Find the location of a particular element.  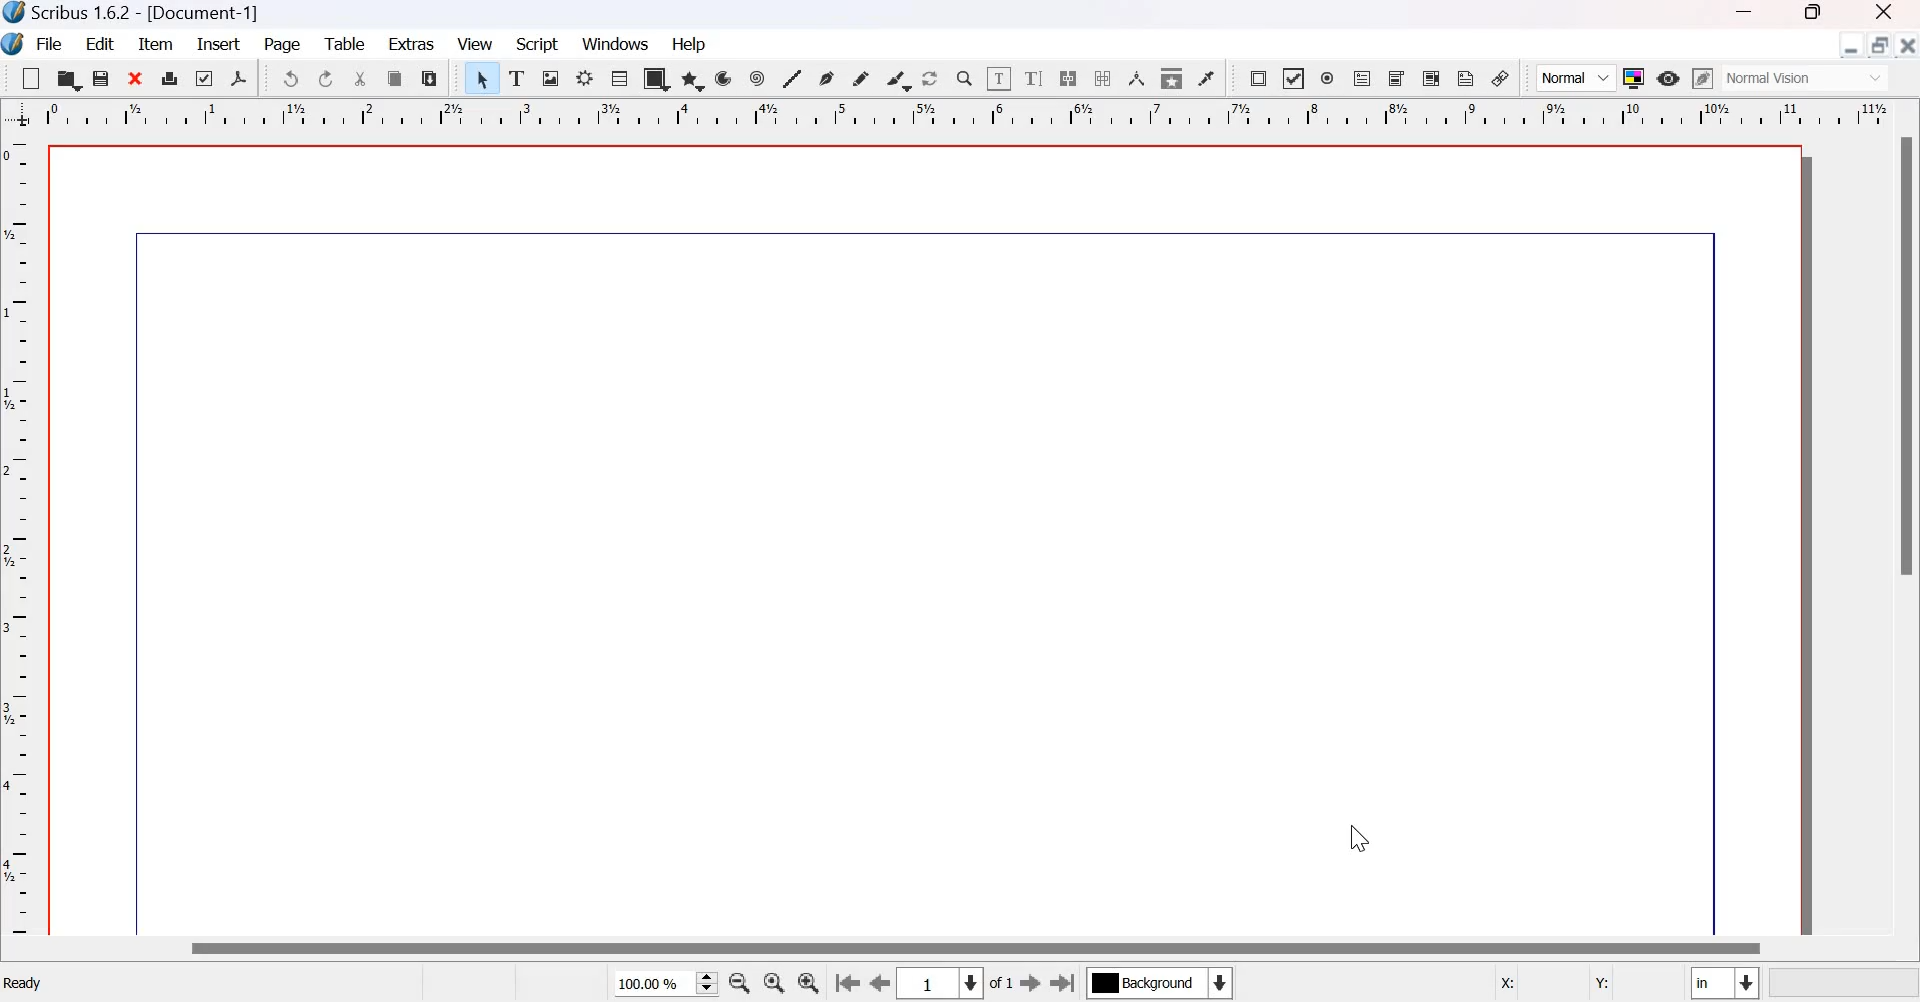

scrollbar is located at coordinates (977, 945).